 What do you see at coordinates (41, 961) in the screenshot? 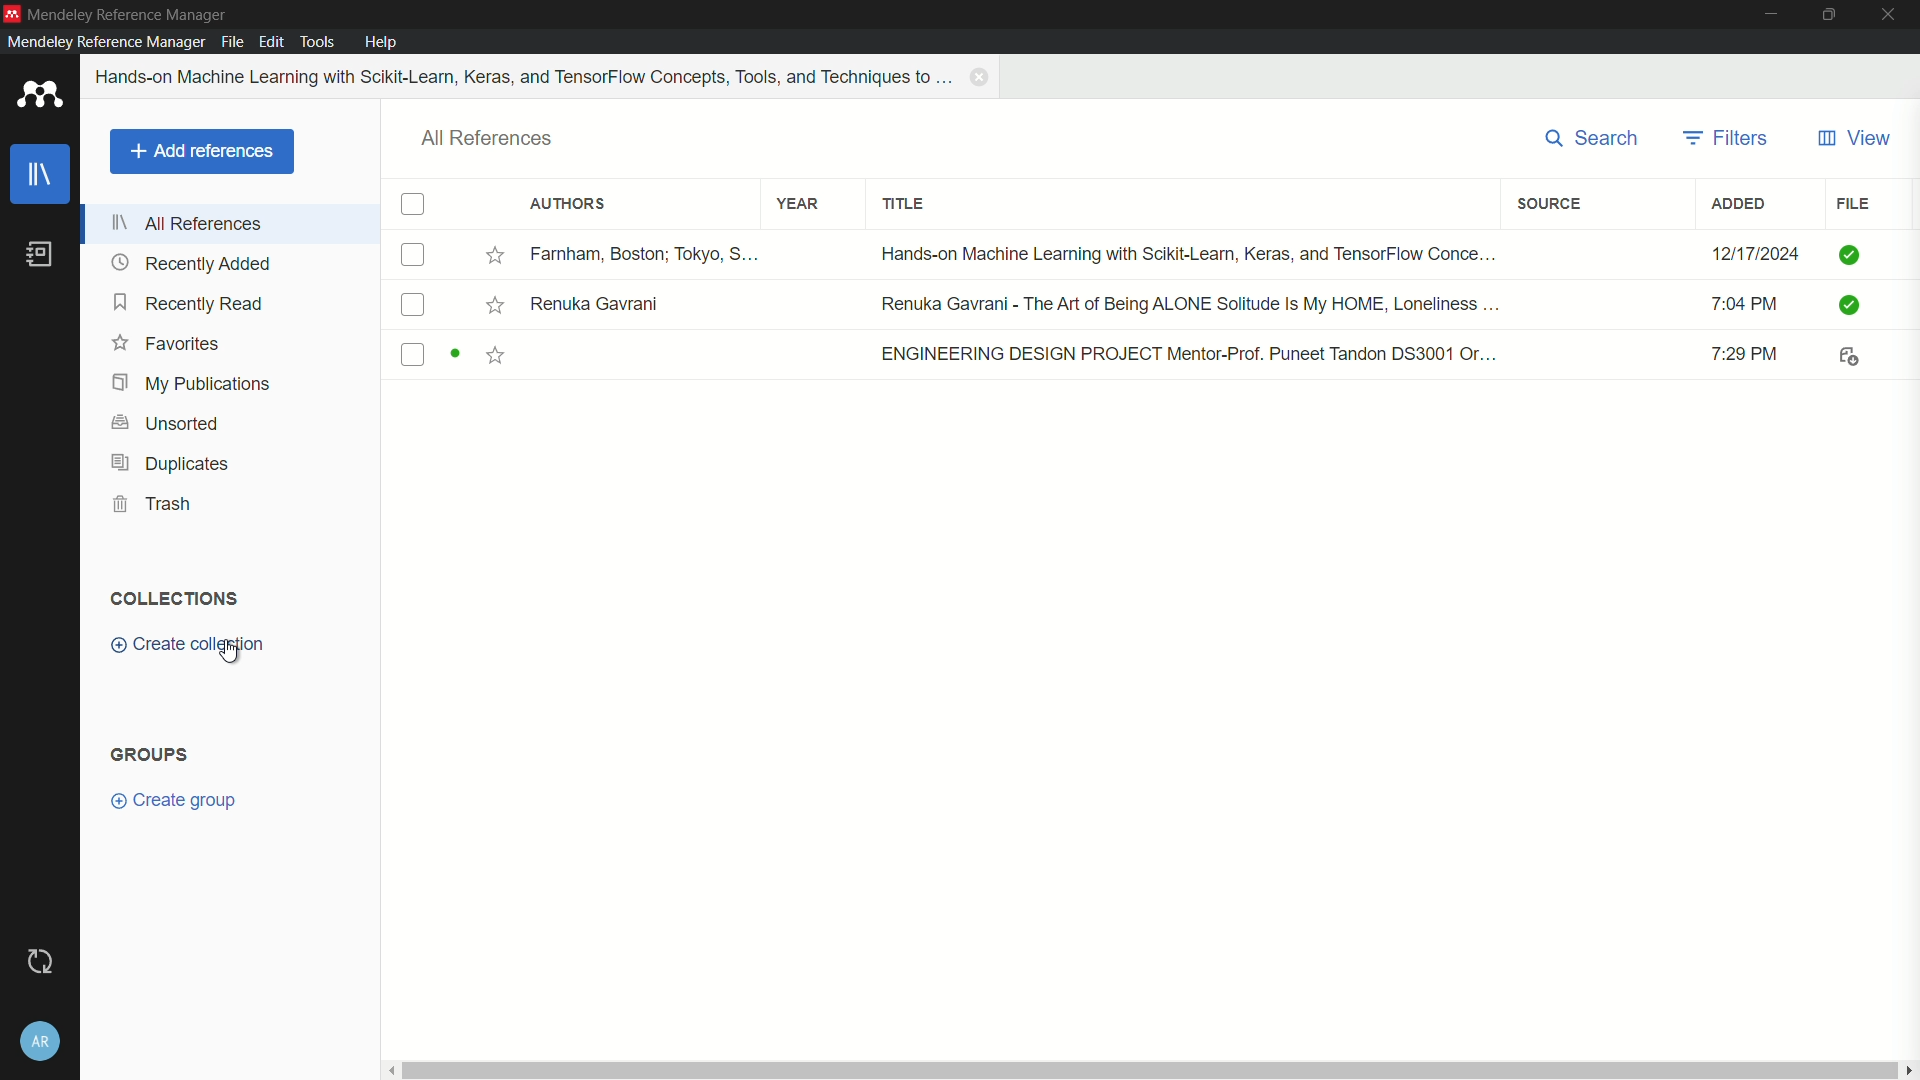
I see `sync` at bounding box center [41, 961].